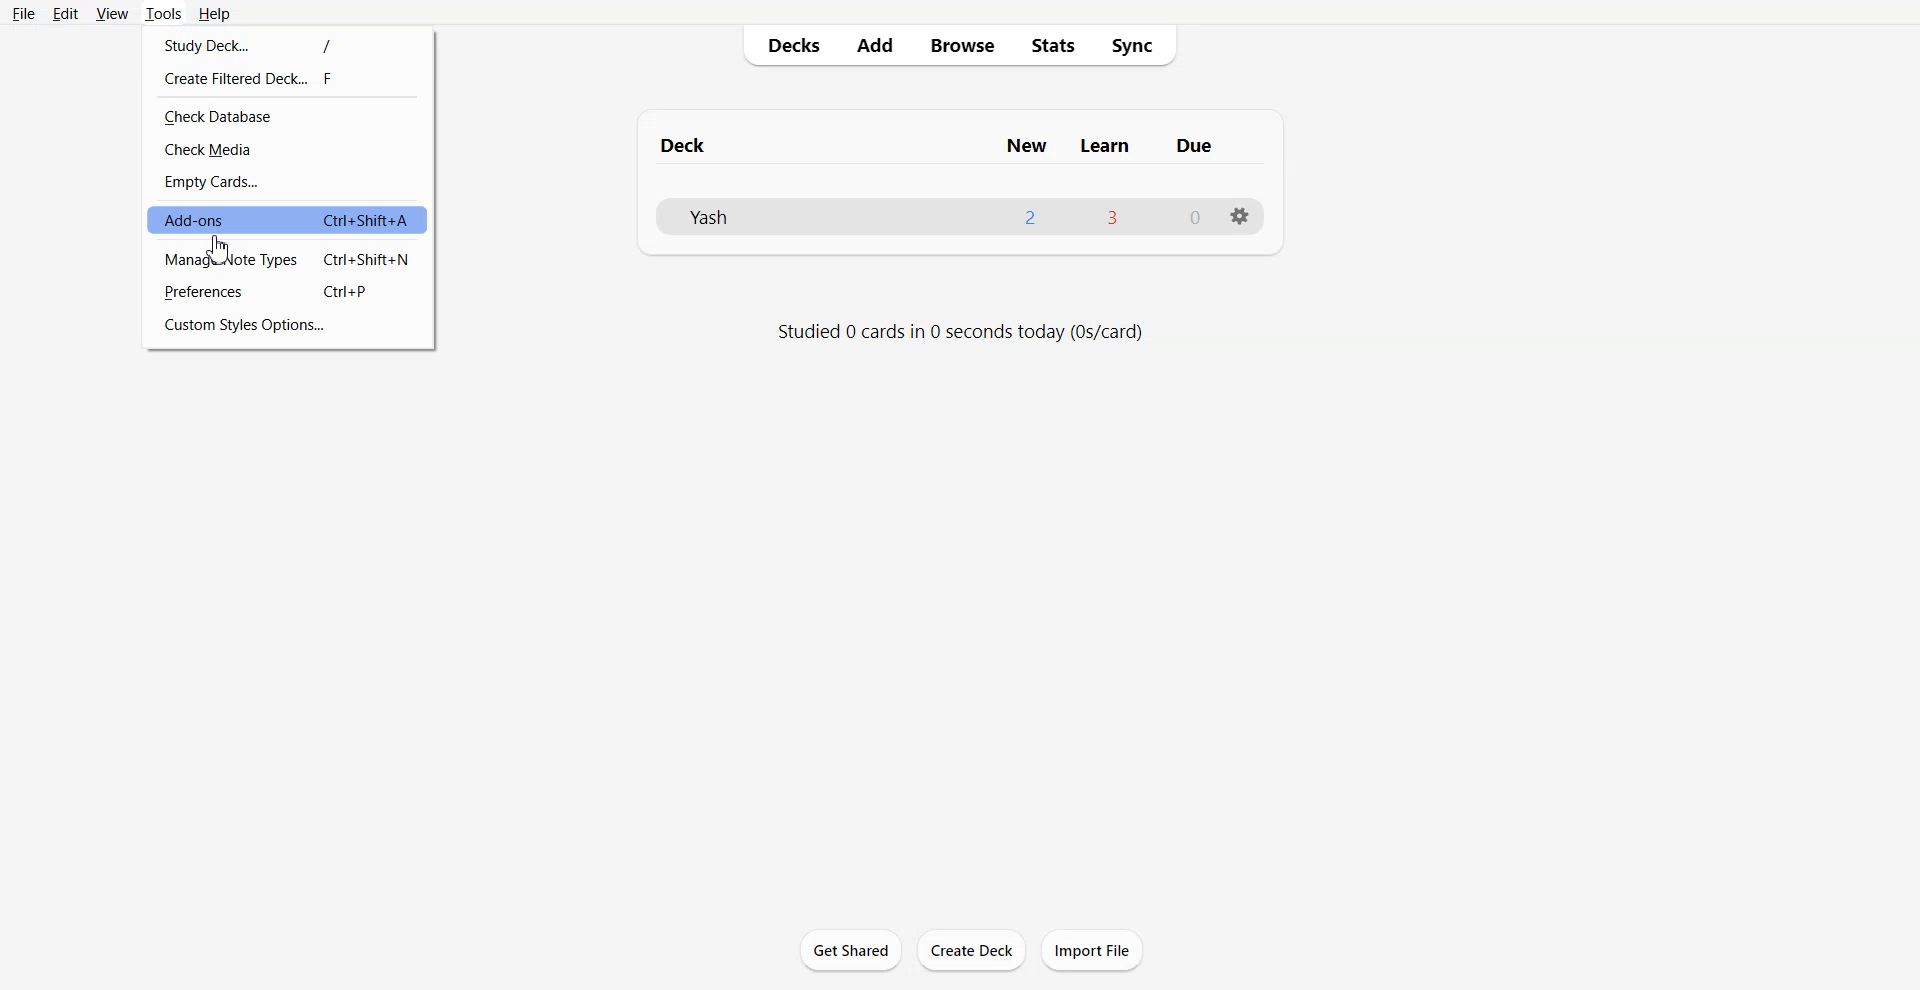  I want to click on Study Deck, so click(289, 44).